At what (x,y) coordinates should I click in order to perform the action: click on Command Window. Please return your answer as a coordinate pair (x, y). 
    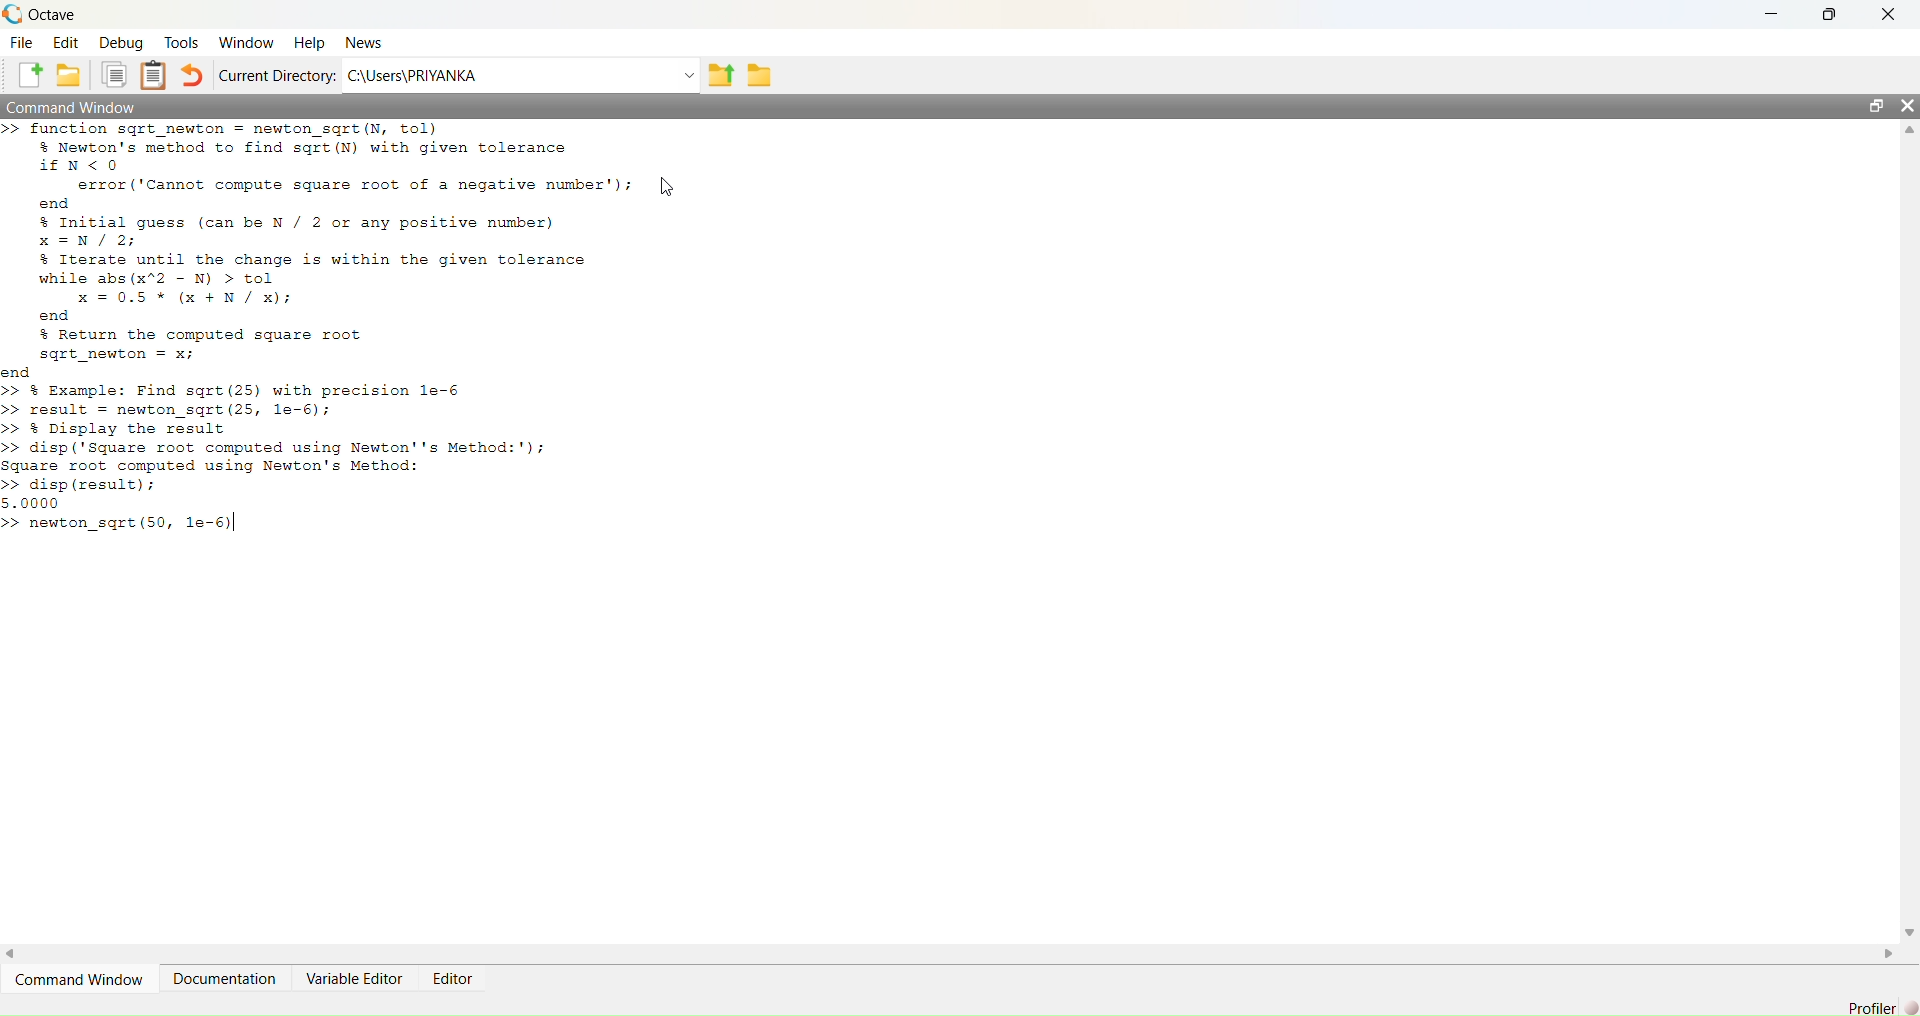
    Looking at the image, I should click on (84, 980).